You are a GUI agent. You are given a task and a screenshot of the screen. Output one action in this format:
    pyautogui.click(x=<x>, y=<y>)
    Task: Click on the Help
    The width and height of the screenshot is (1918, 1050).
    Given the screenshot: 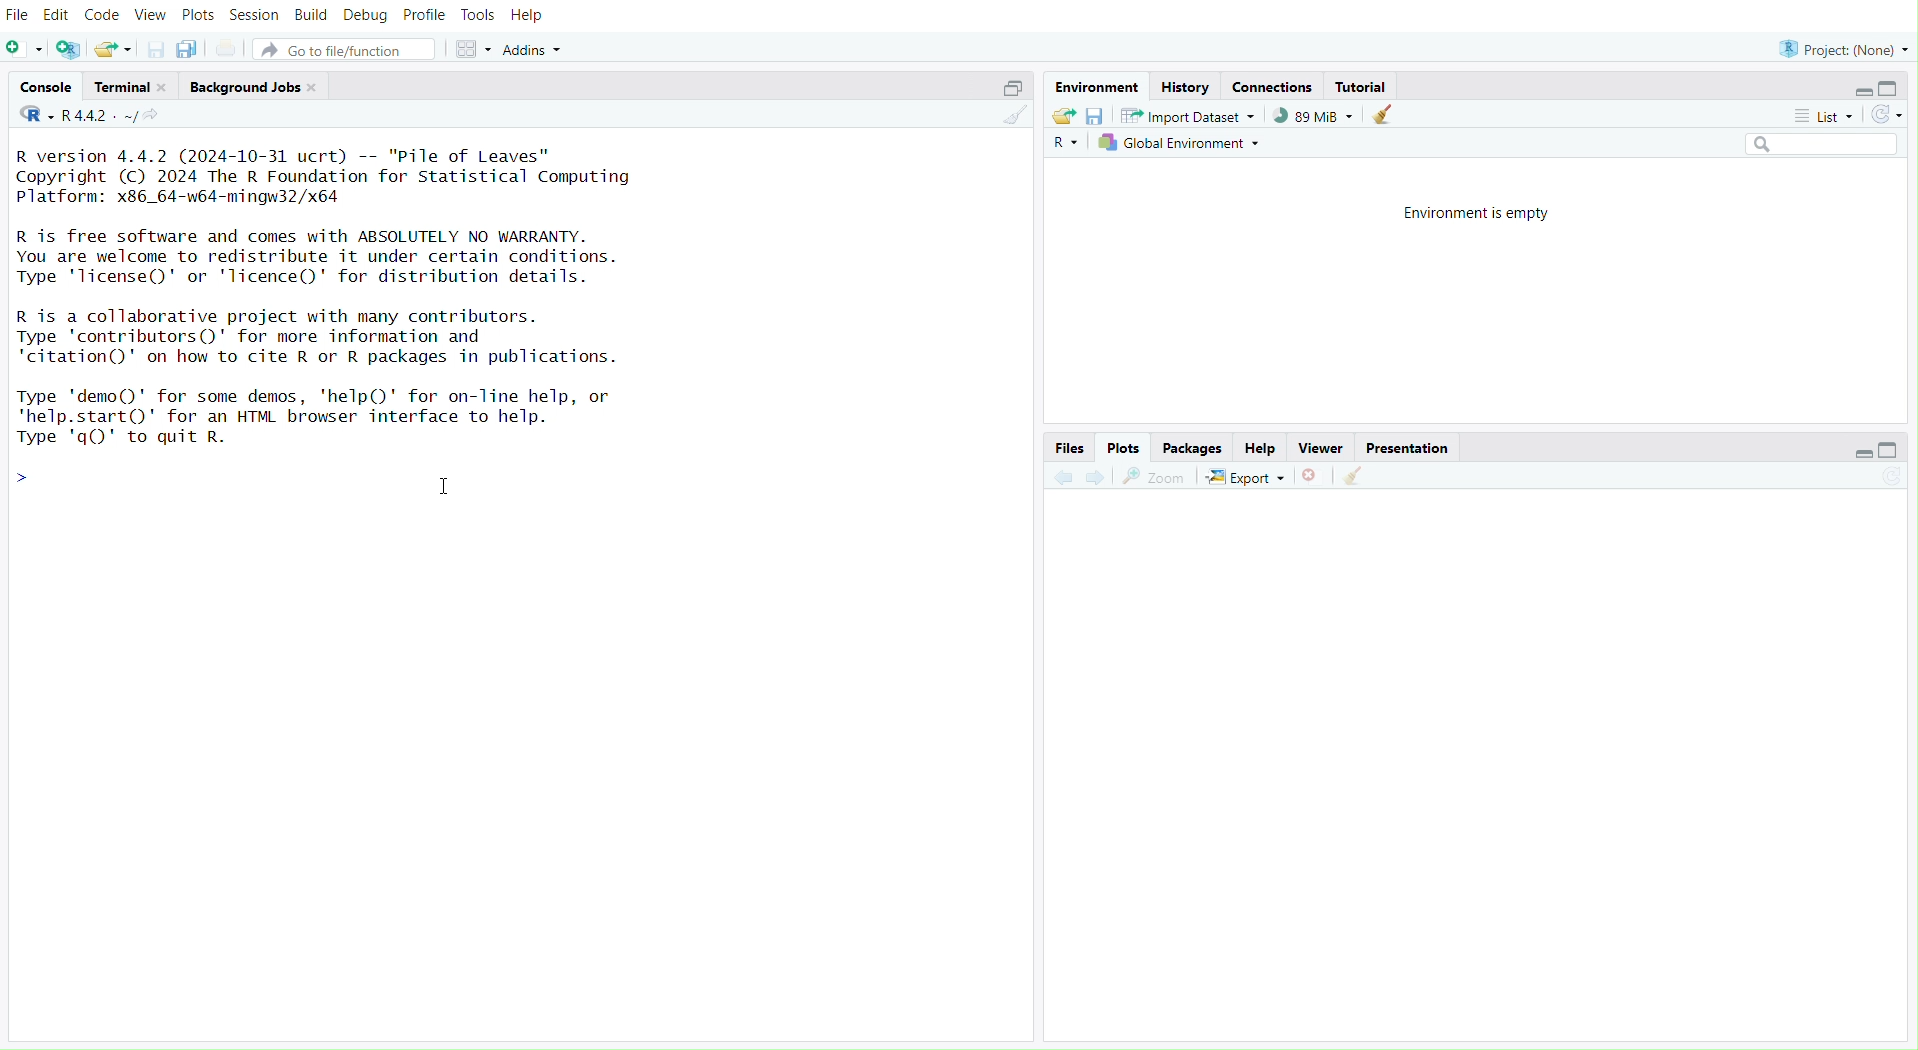 What is the action you would take?
    pyautogui.click(x=532, y=13)
    